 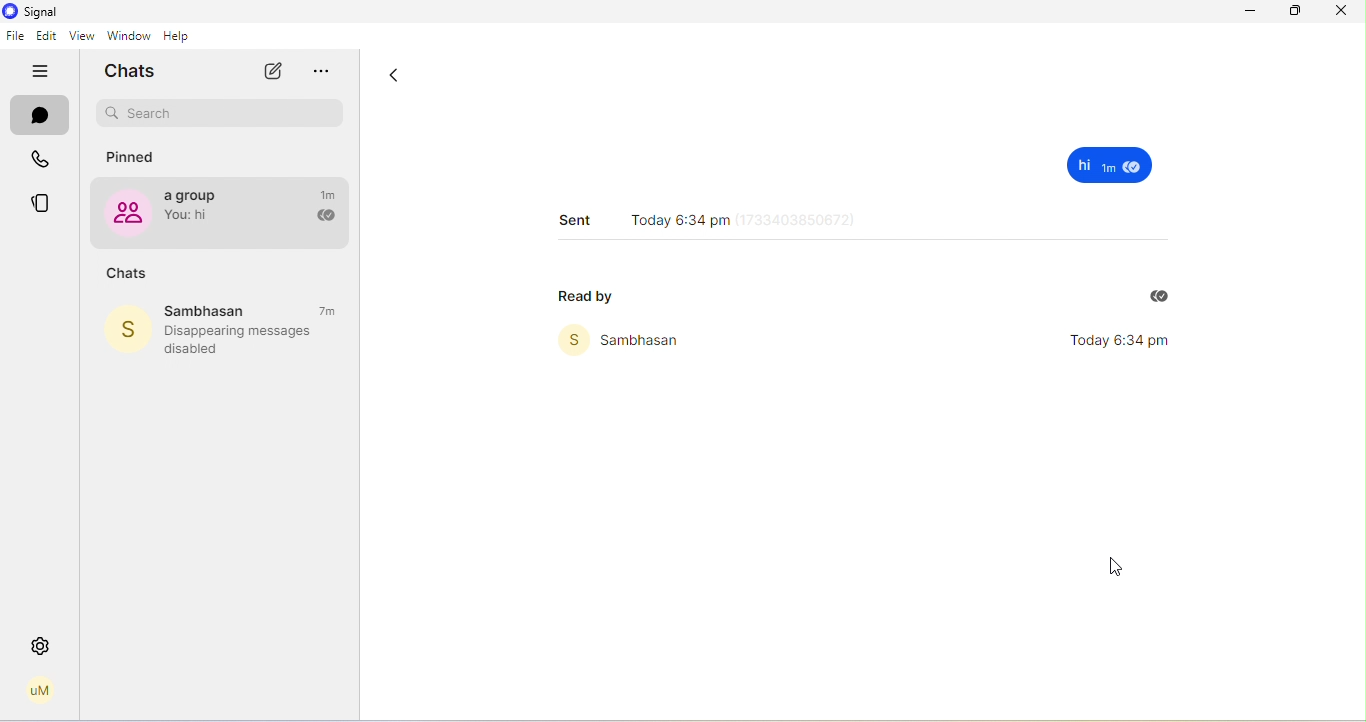 What do you see at coordinates (1159, 297) in the screenshot?
I see `read/unread/delivery status` at bounding box center [1159, 297].